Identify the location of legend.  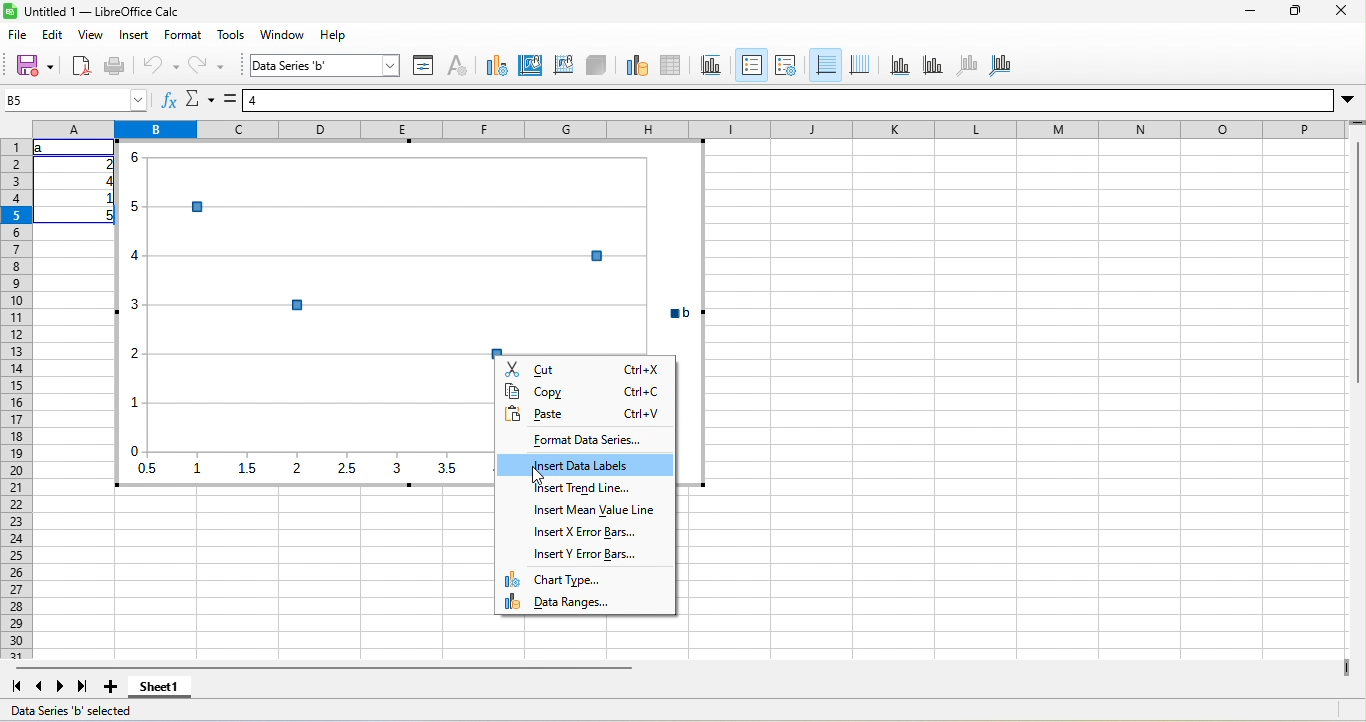
(786, 67).